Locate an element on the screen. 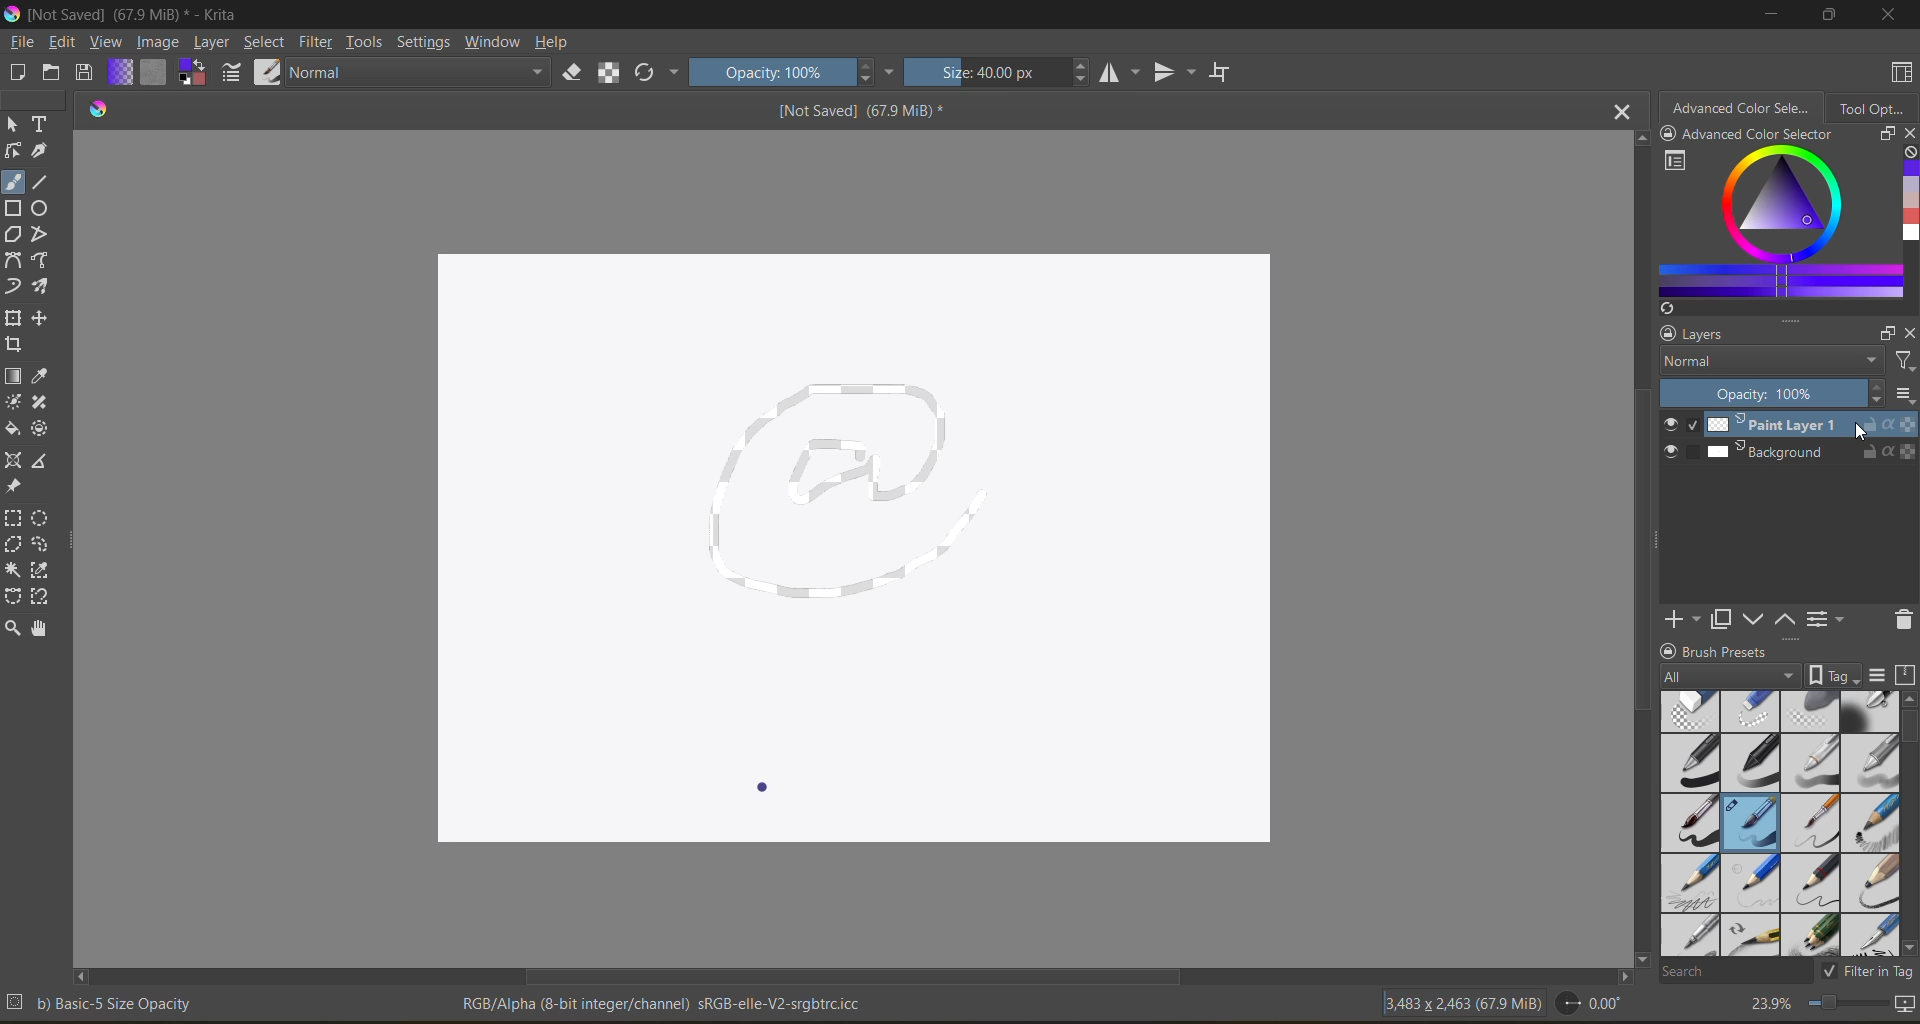  lock docker is located at coordinates (1666, 650).